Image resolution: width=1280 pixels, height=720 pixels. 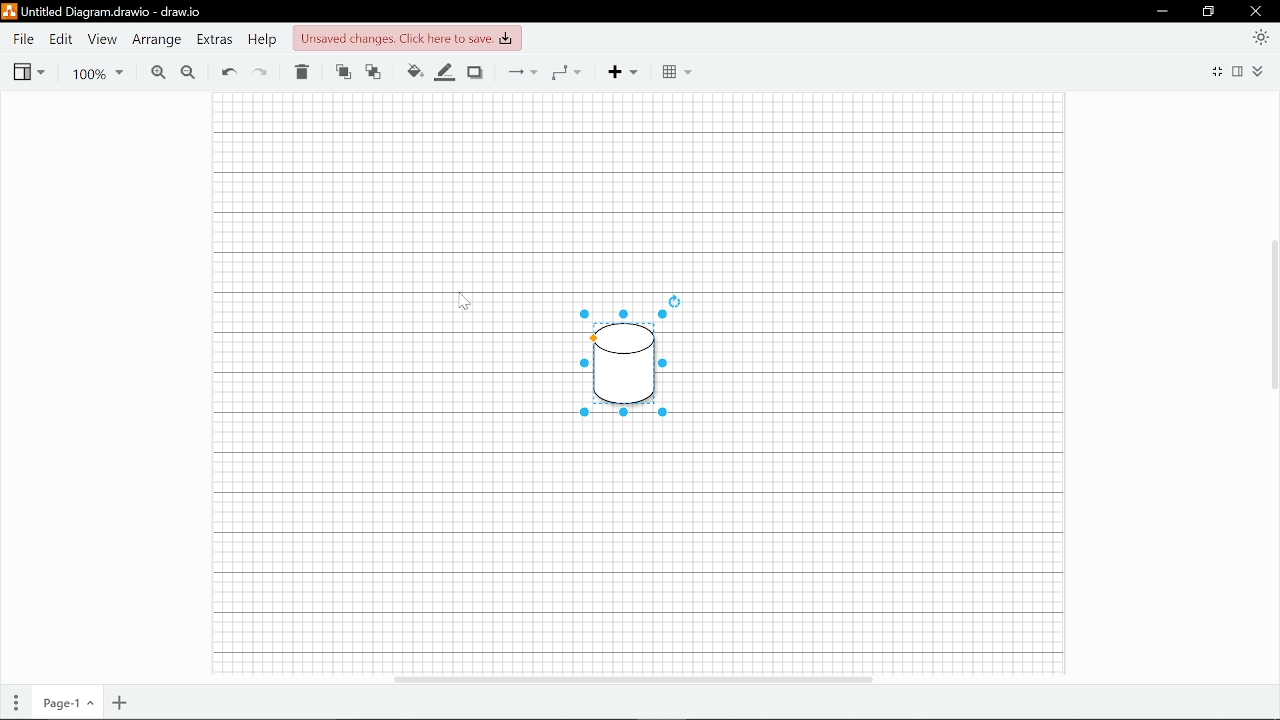 I want to click on Zoom in, so click(x=158, y=72).